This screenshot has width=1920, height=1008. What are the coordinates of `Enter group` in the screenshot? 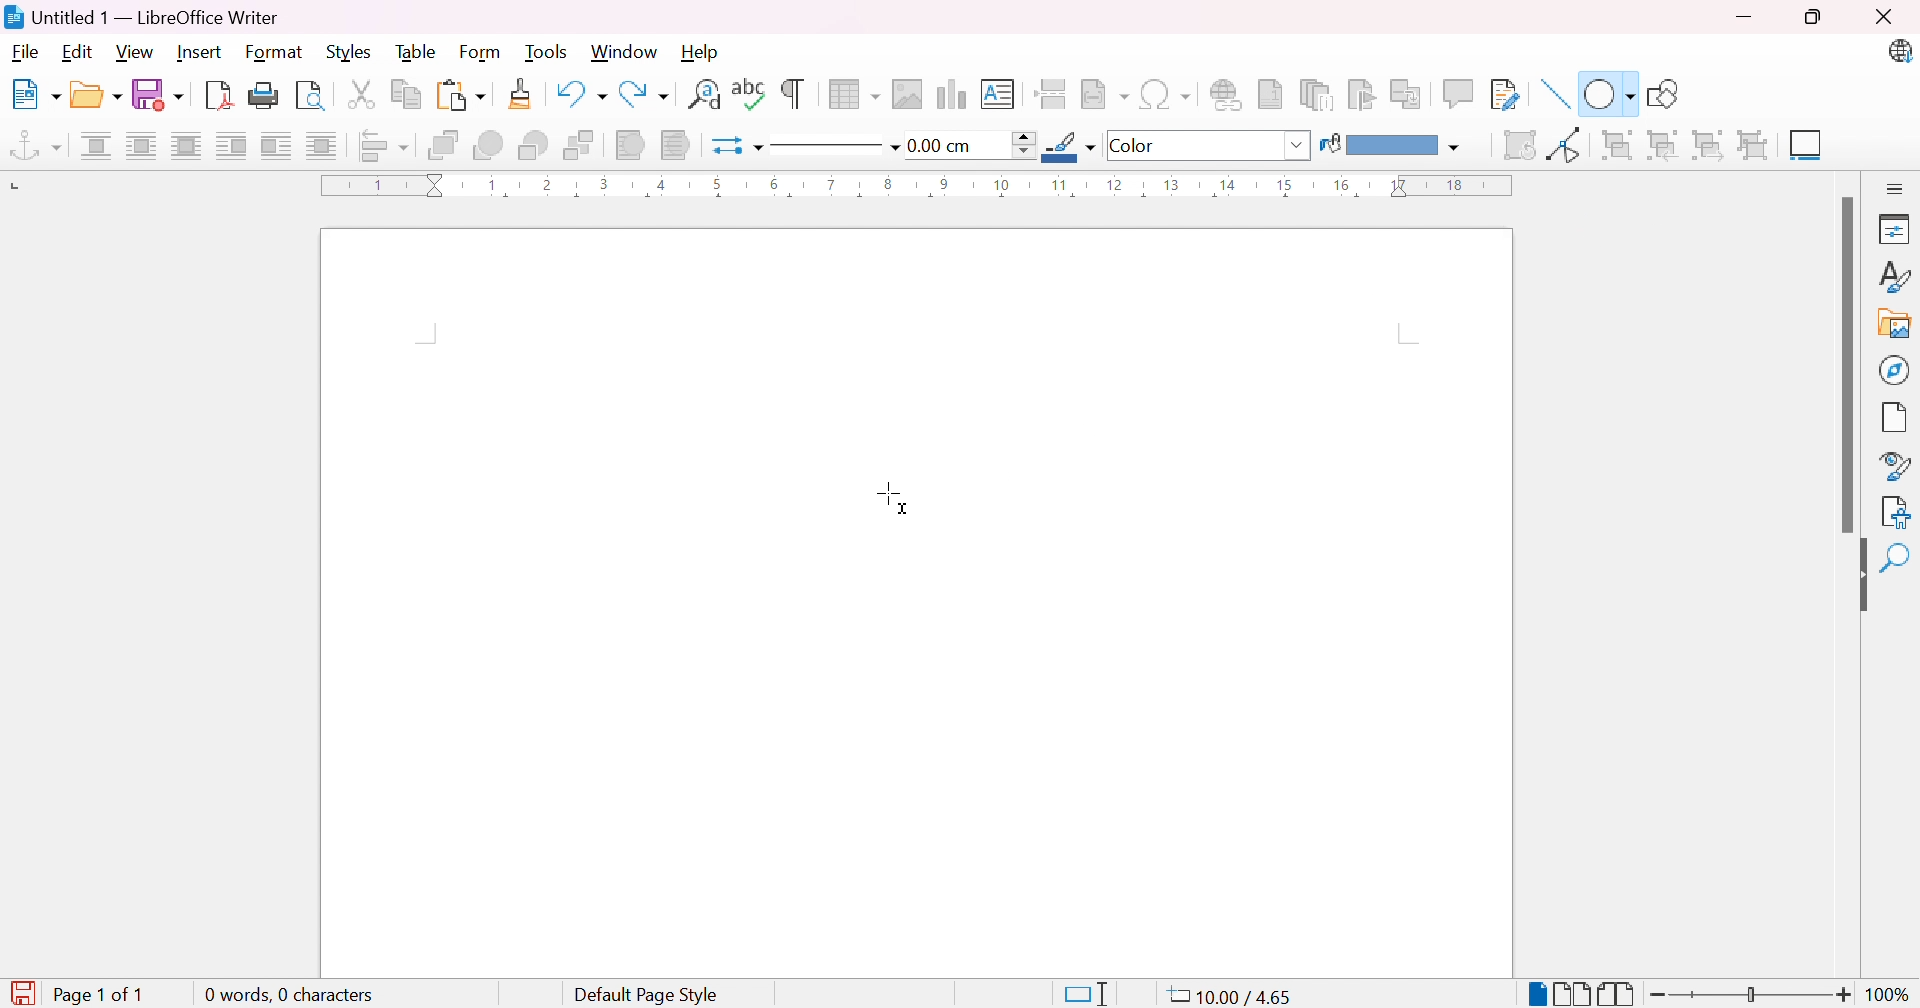 It's located at (1663, 147).